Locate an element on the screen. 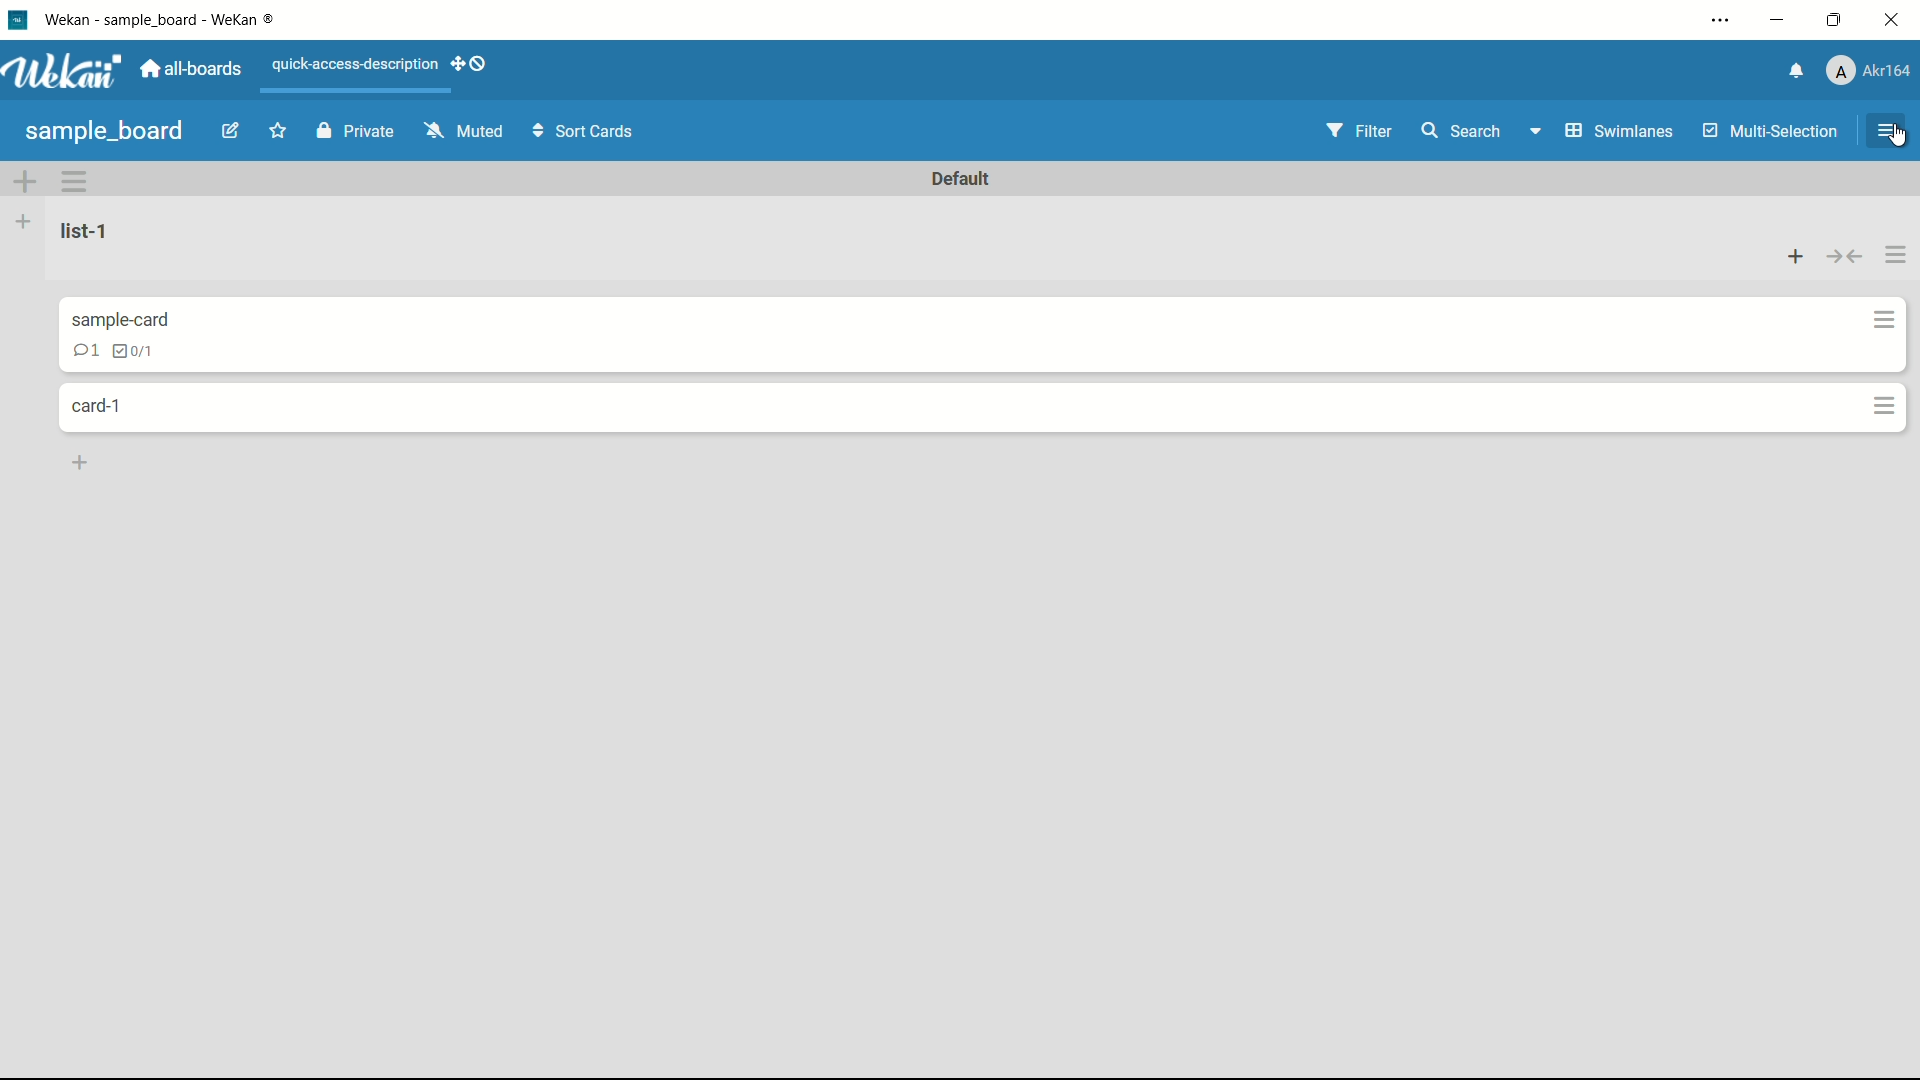 Image resolution: width=1920 pixels, height=1080 pixels. add card is located at coordinates (82, 461).